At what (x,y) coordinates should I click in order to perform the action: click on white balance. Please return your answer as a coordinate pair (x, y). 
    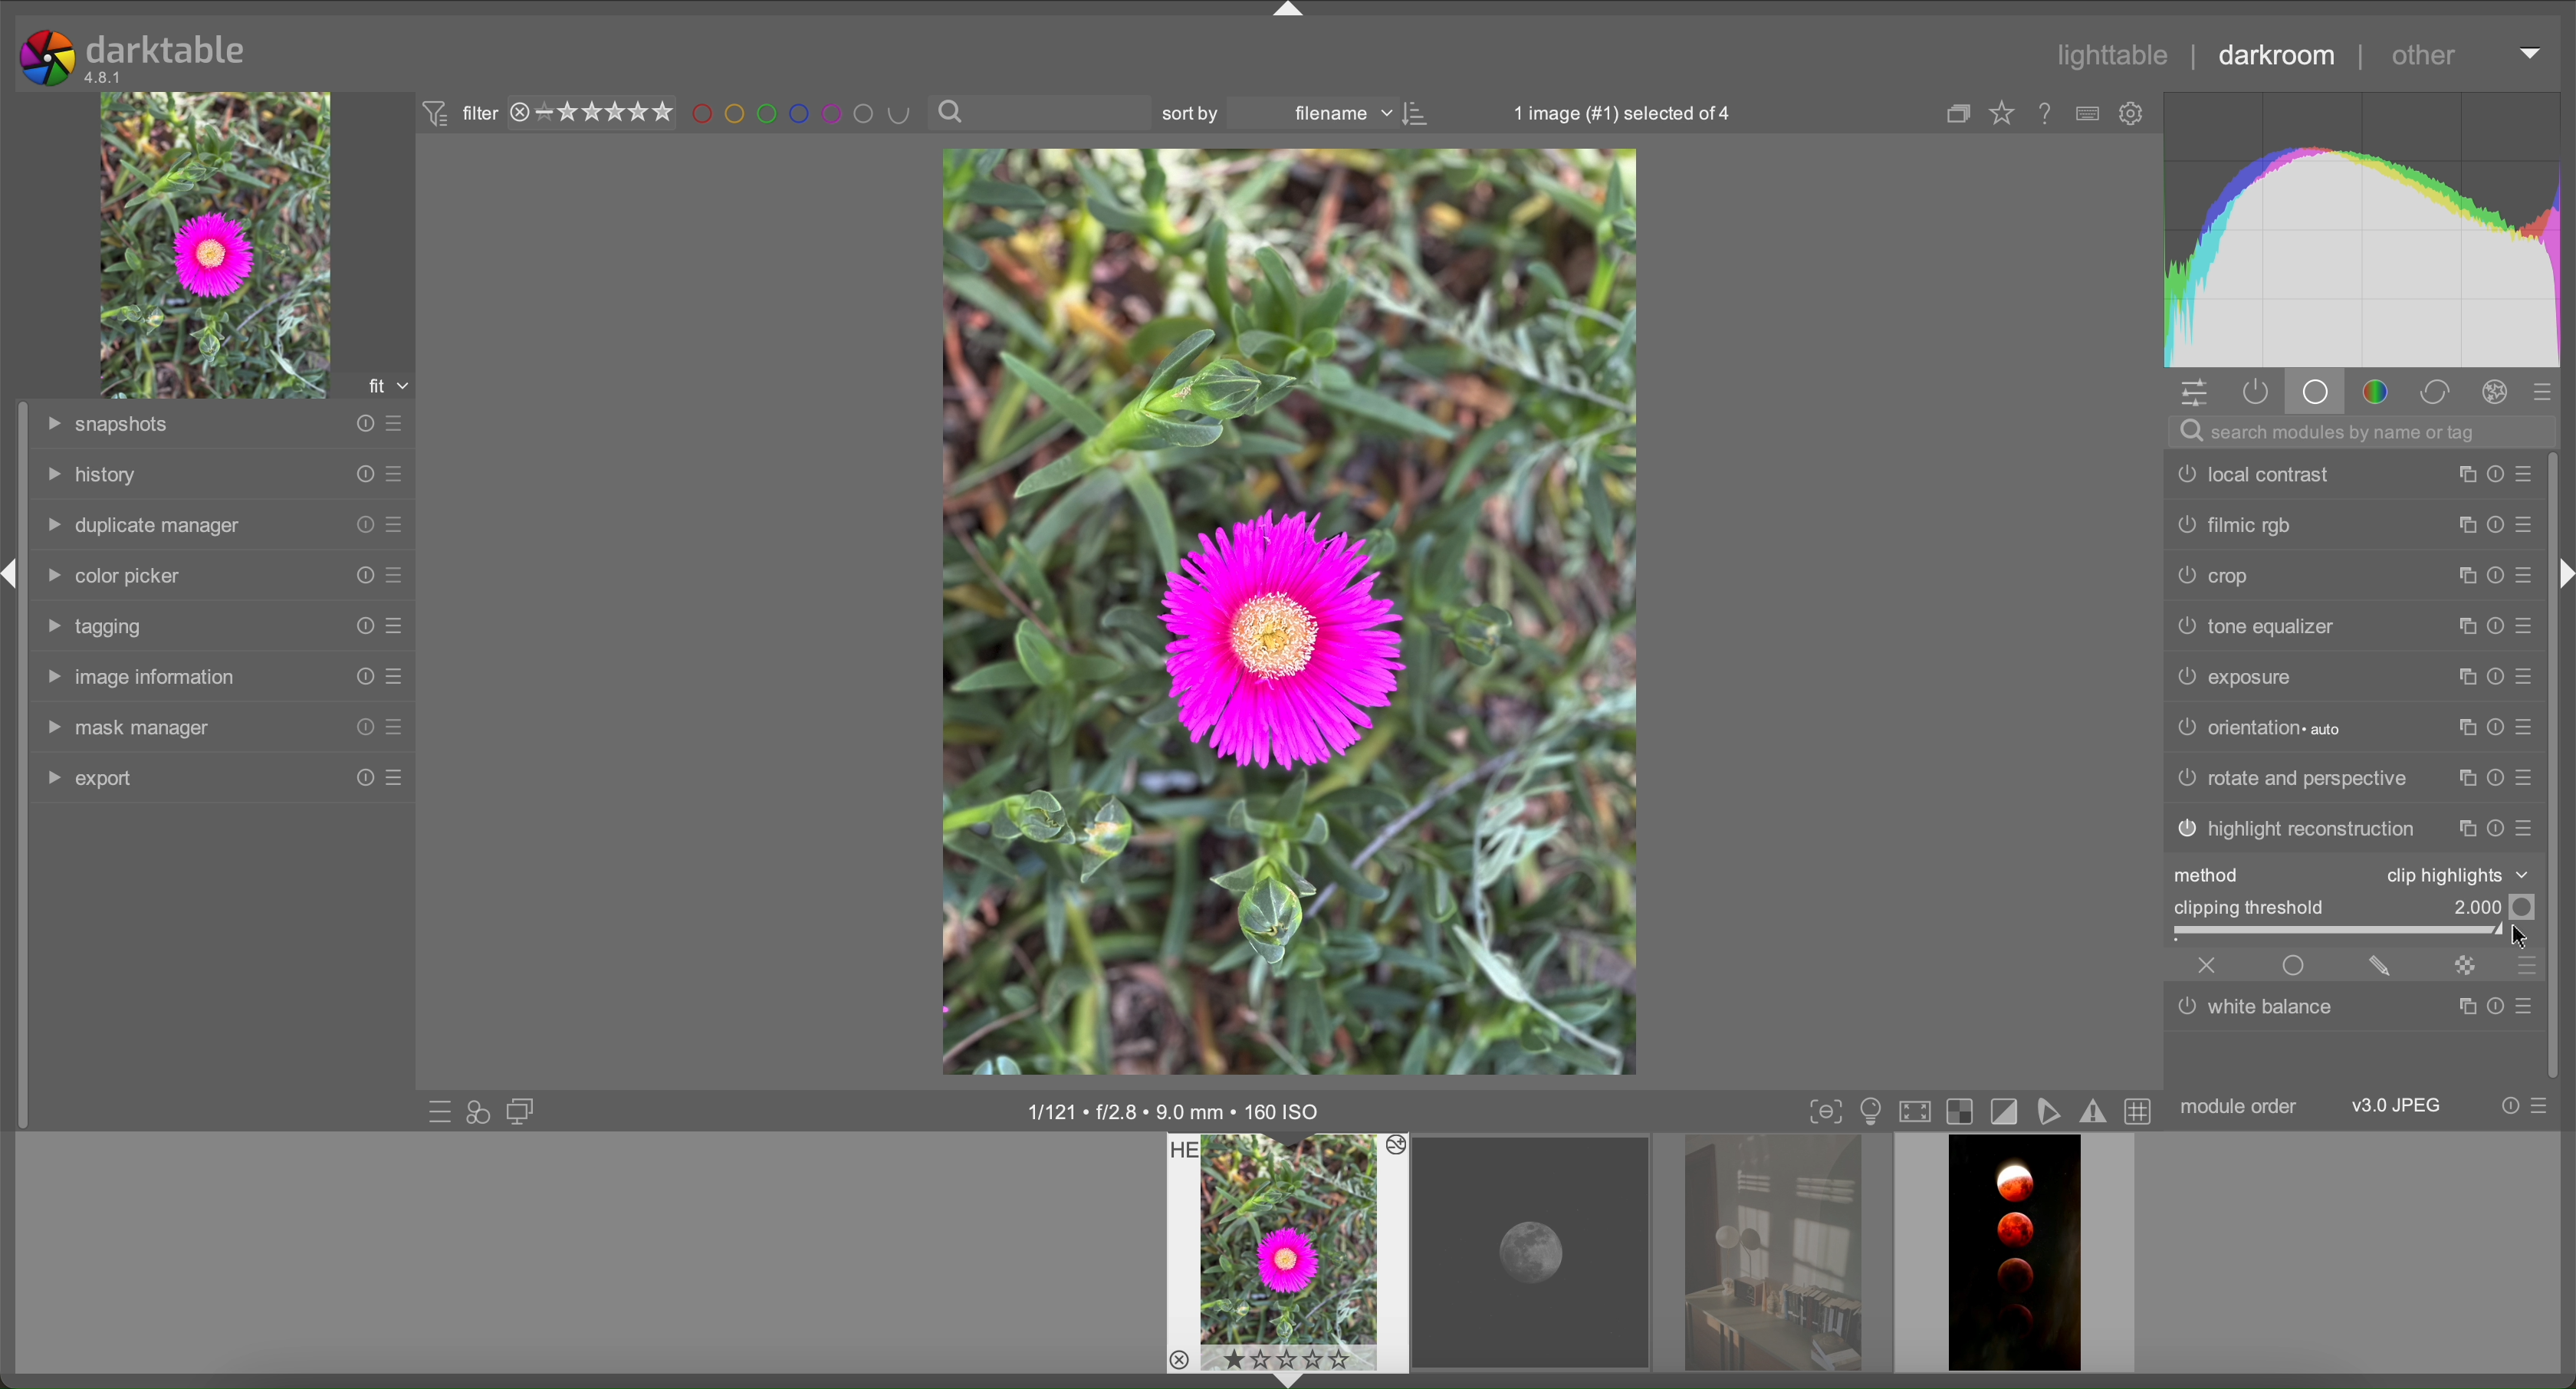
    Looking at the image, I should click on (2260, 1013).